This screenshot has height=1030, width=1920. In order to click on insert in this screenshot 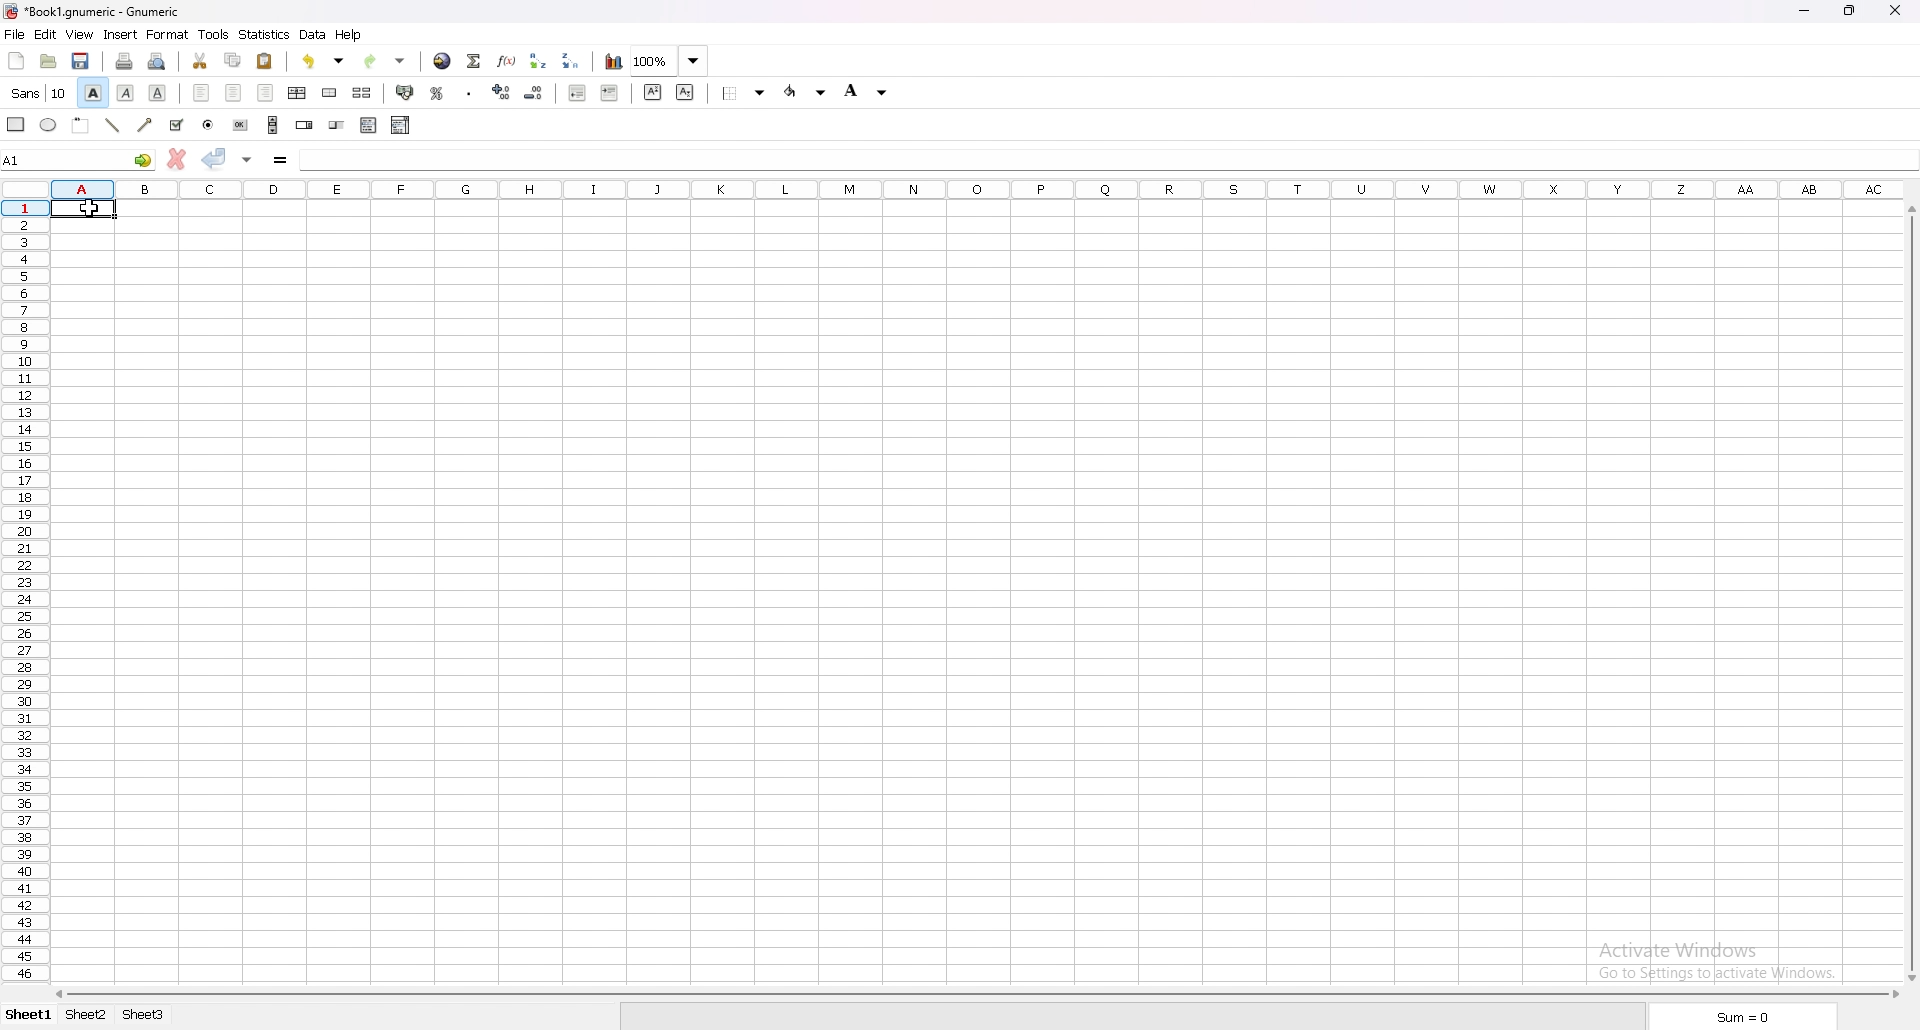, I will do `click(122, 33)`.